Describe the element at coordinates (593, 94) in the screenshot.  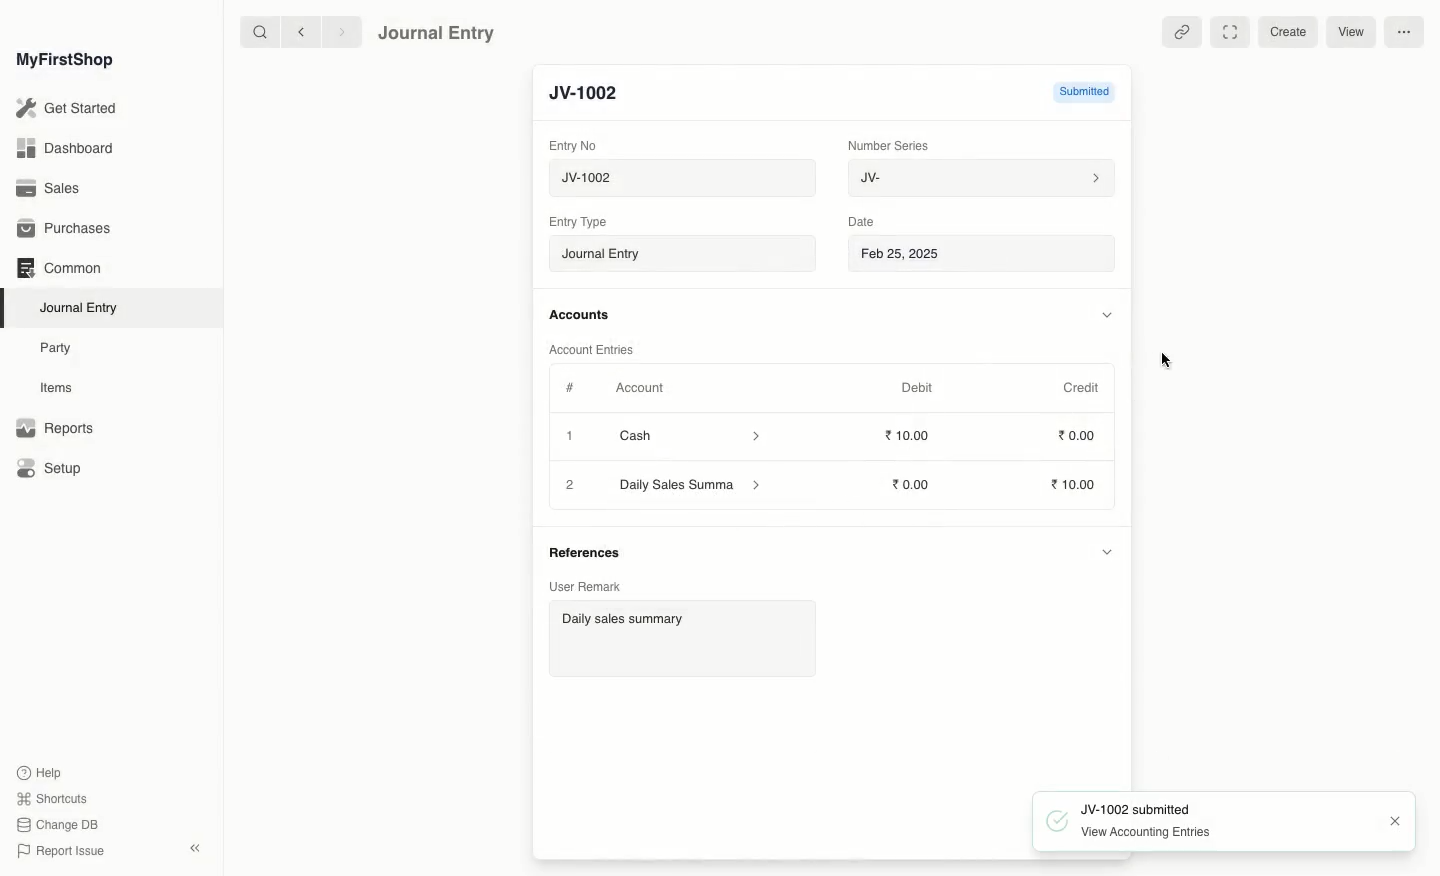
I see `New Entry` at that location.